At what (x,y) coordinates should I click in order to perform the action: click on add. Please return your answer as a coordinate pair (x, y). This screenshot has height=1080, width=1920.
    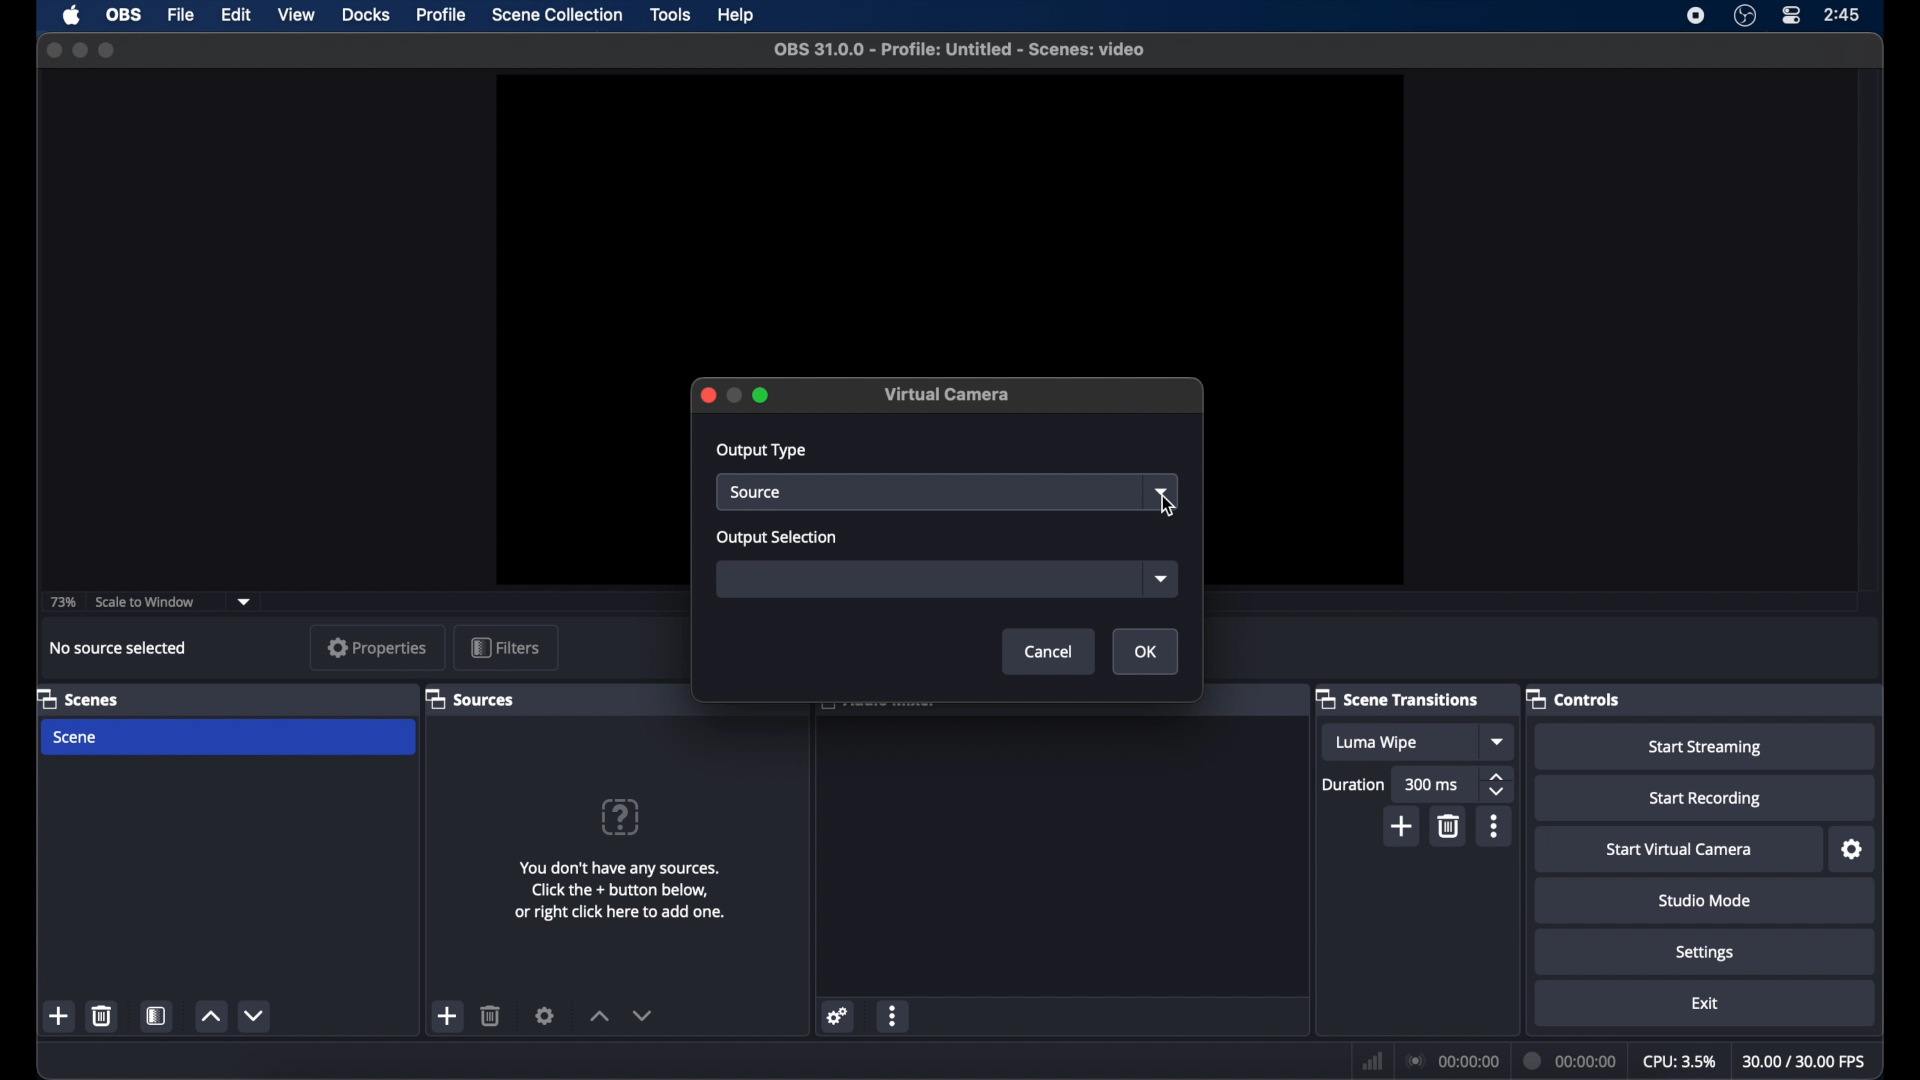
    Looking at the image, I should click on (1402, 826).